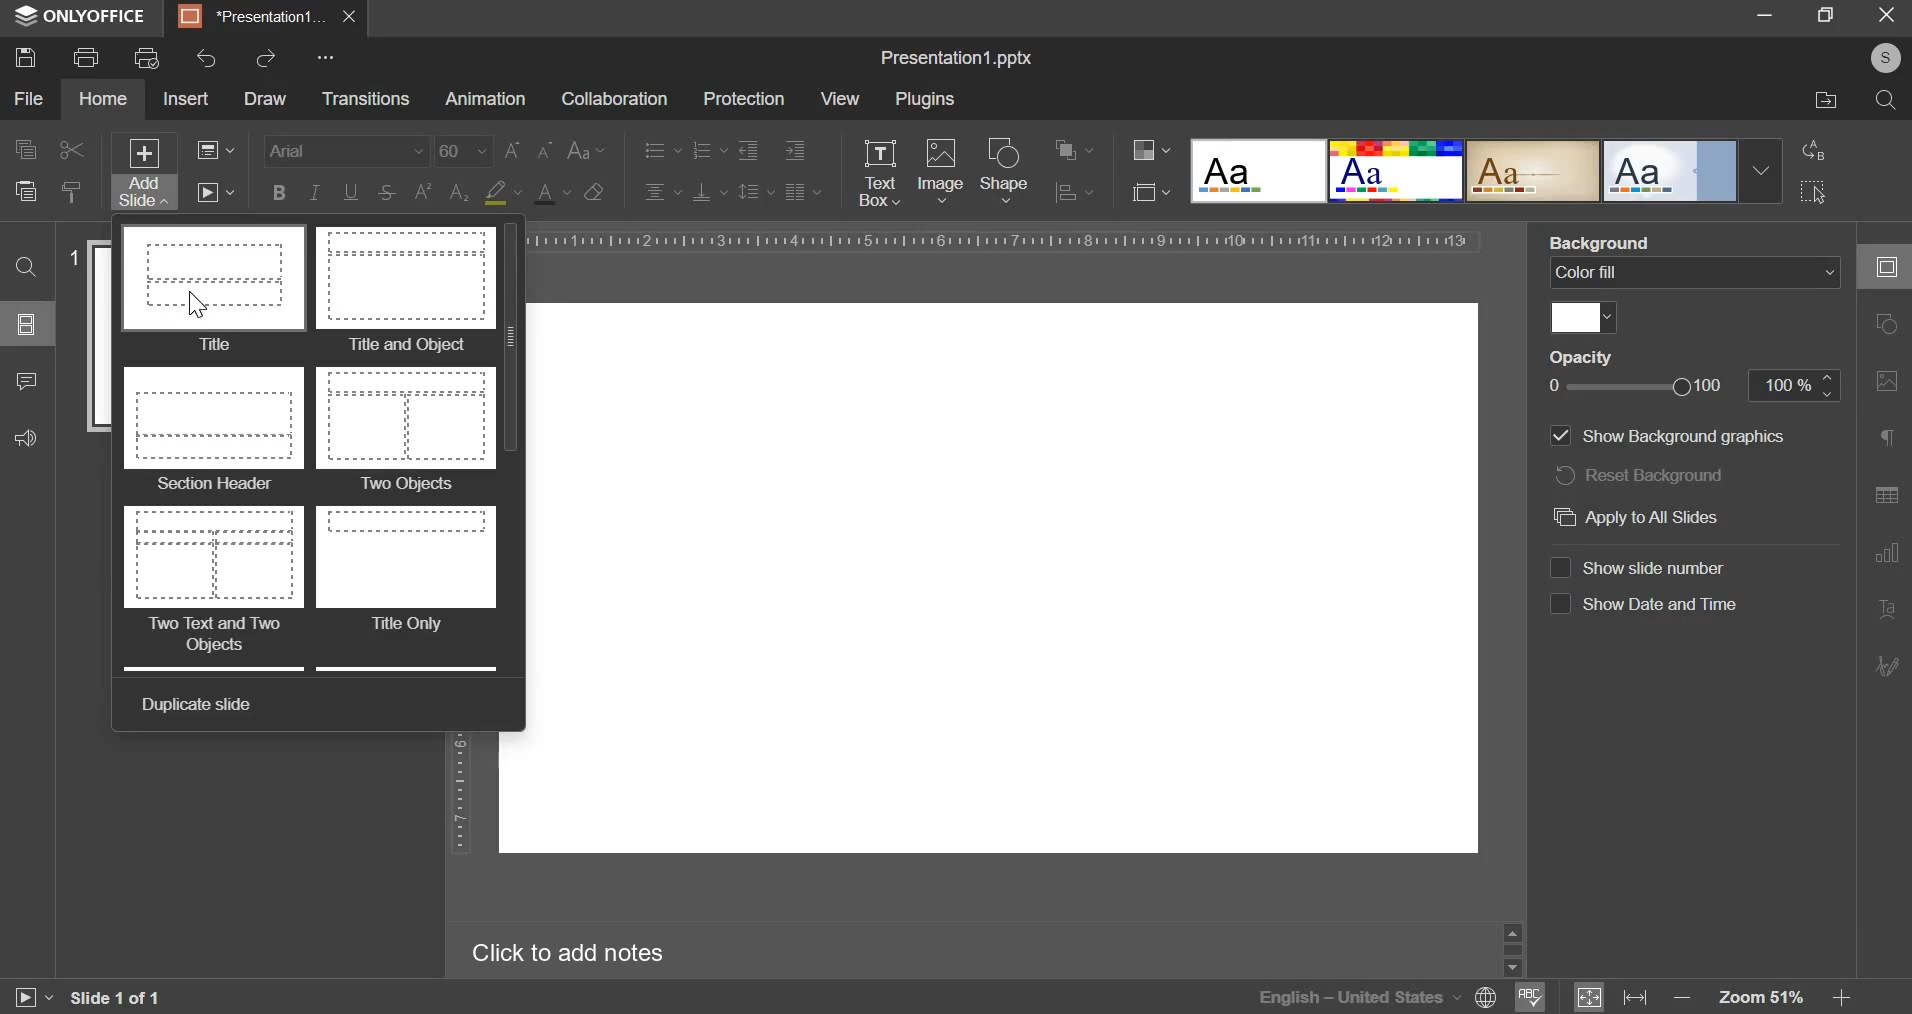  Describe the element at coordinates (1892, 267) in the screenshot. I see `slide settings` at that location.